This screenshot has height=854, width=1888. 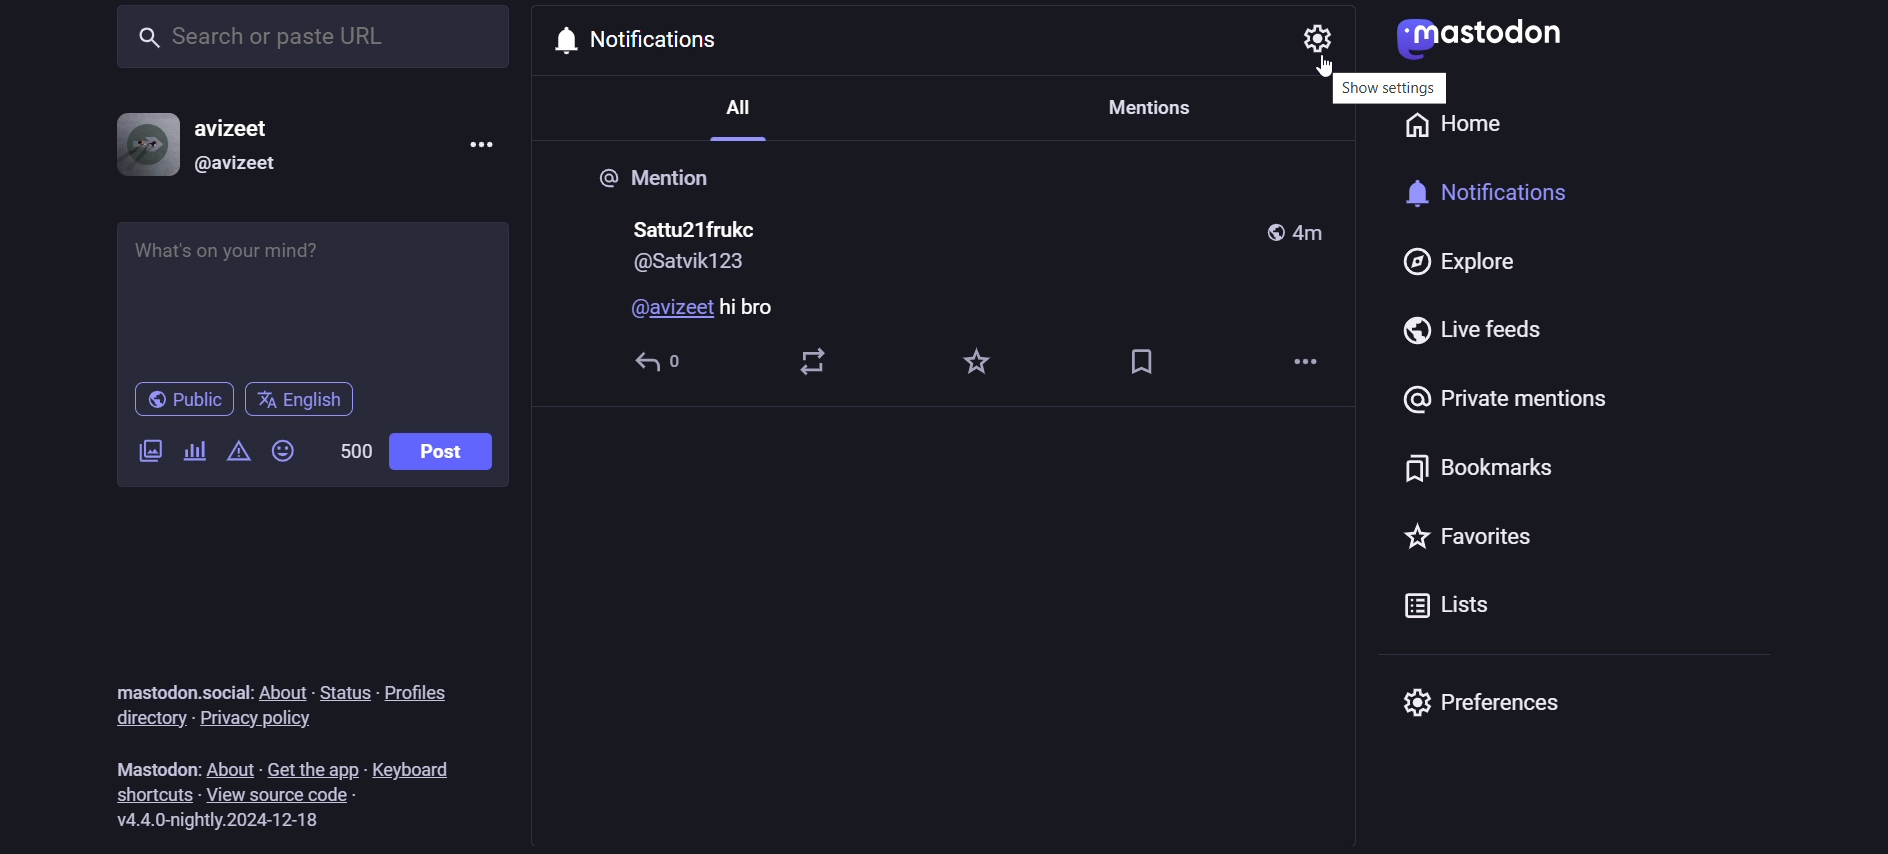 What do you see at coordinates (745, 120) in the screenshot?
I see `All` at bounding box center [745, 120].